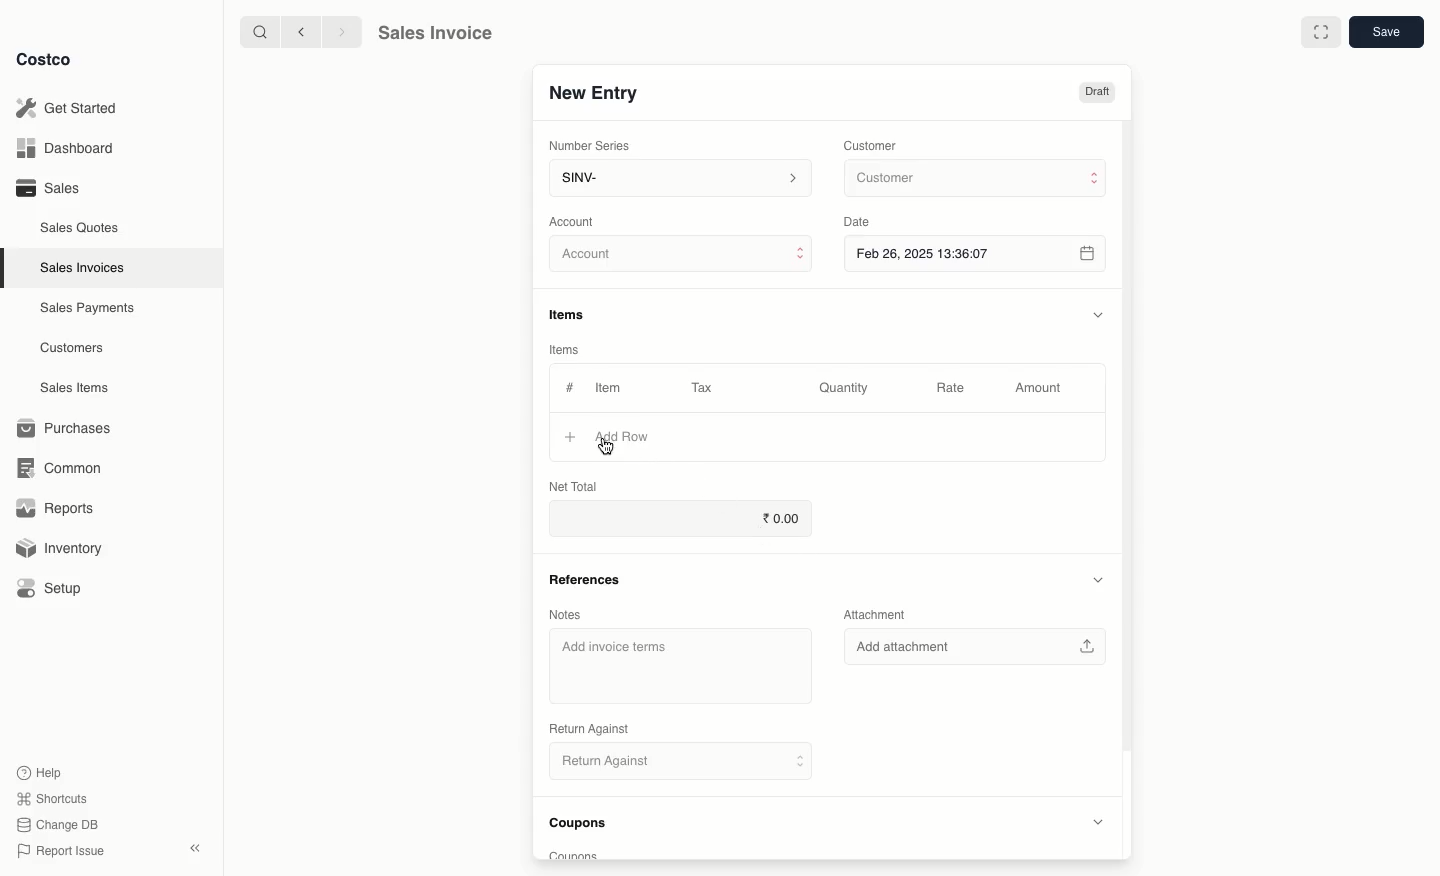  What do you see at coordinates (572, 486) in the screenshot?
I see `Net Total` at bounding box center [572, 486].